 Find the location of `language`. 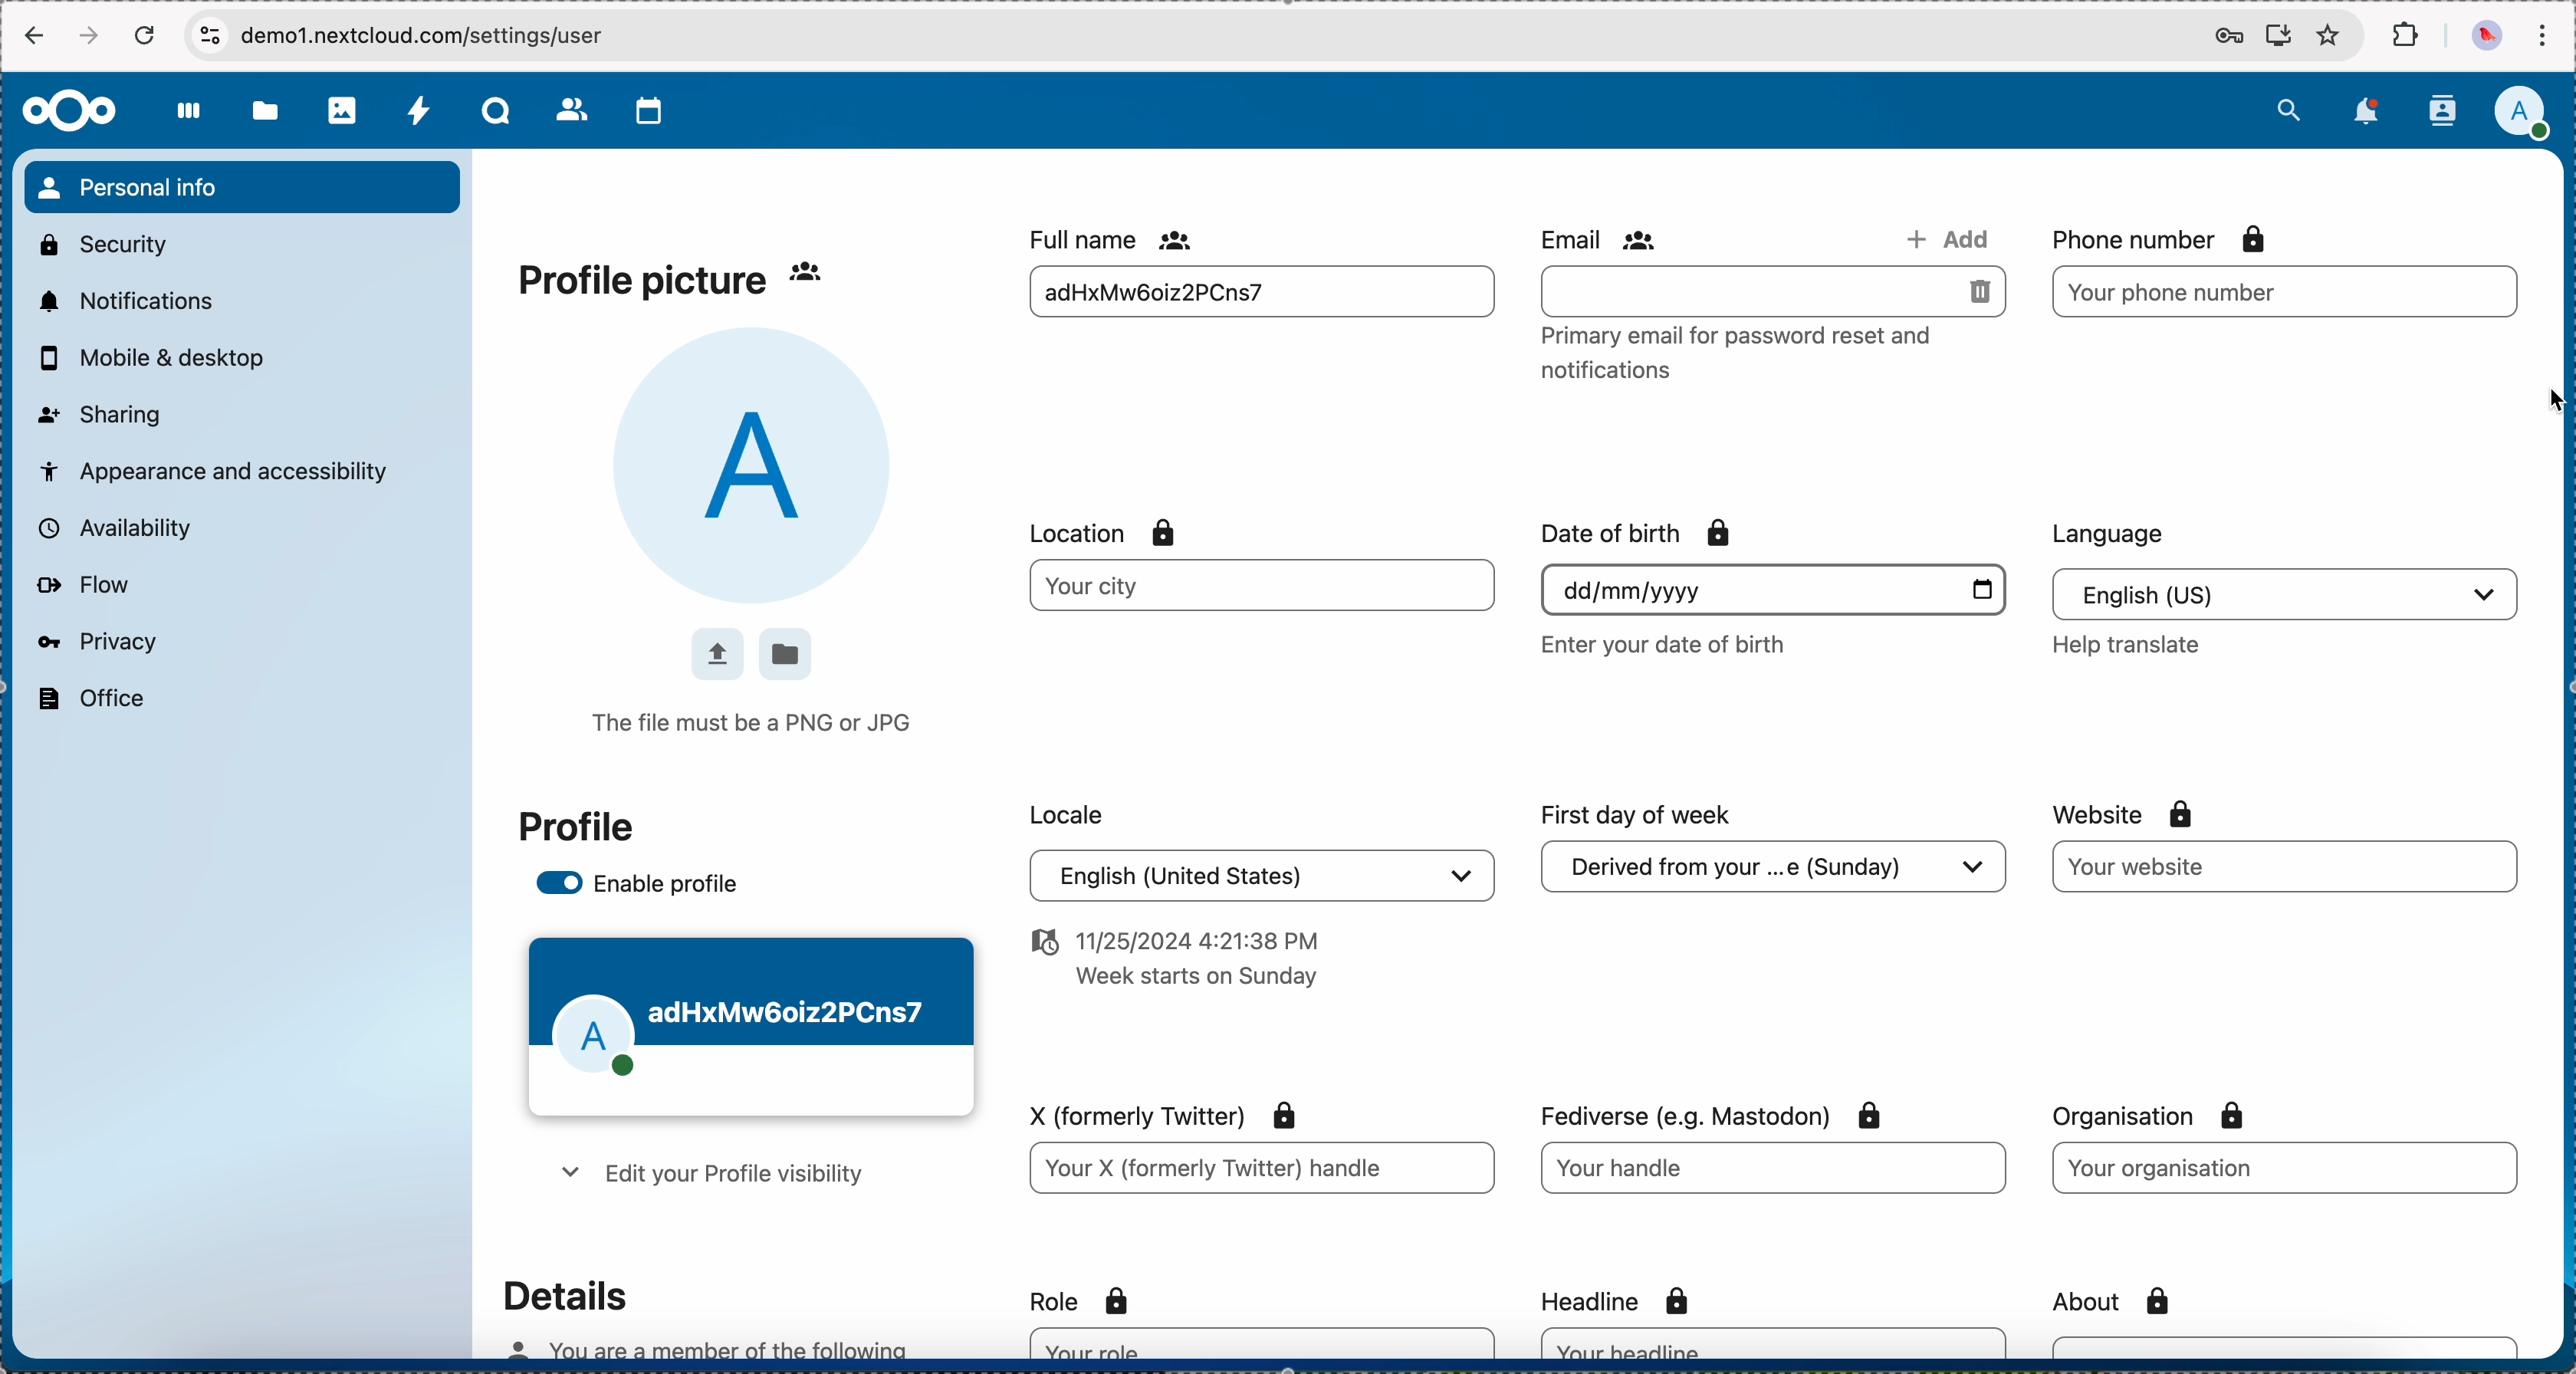

language is located at coordinates (2111, 534).